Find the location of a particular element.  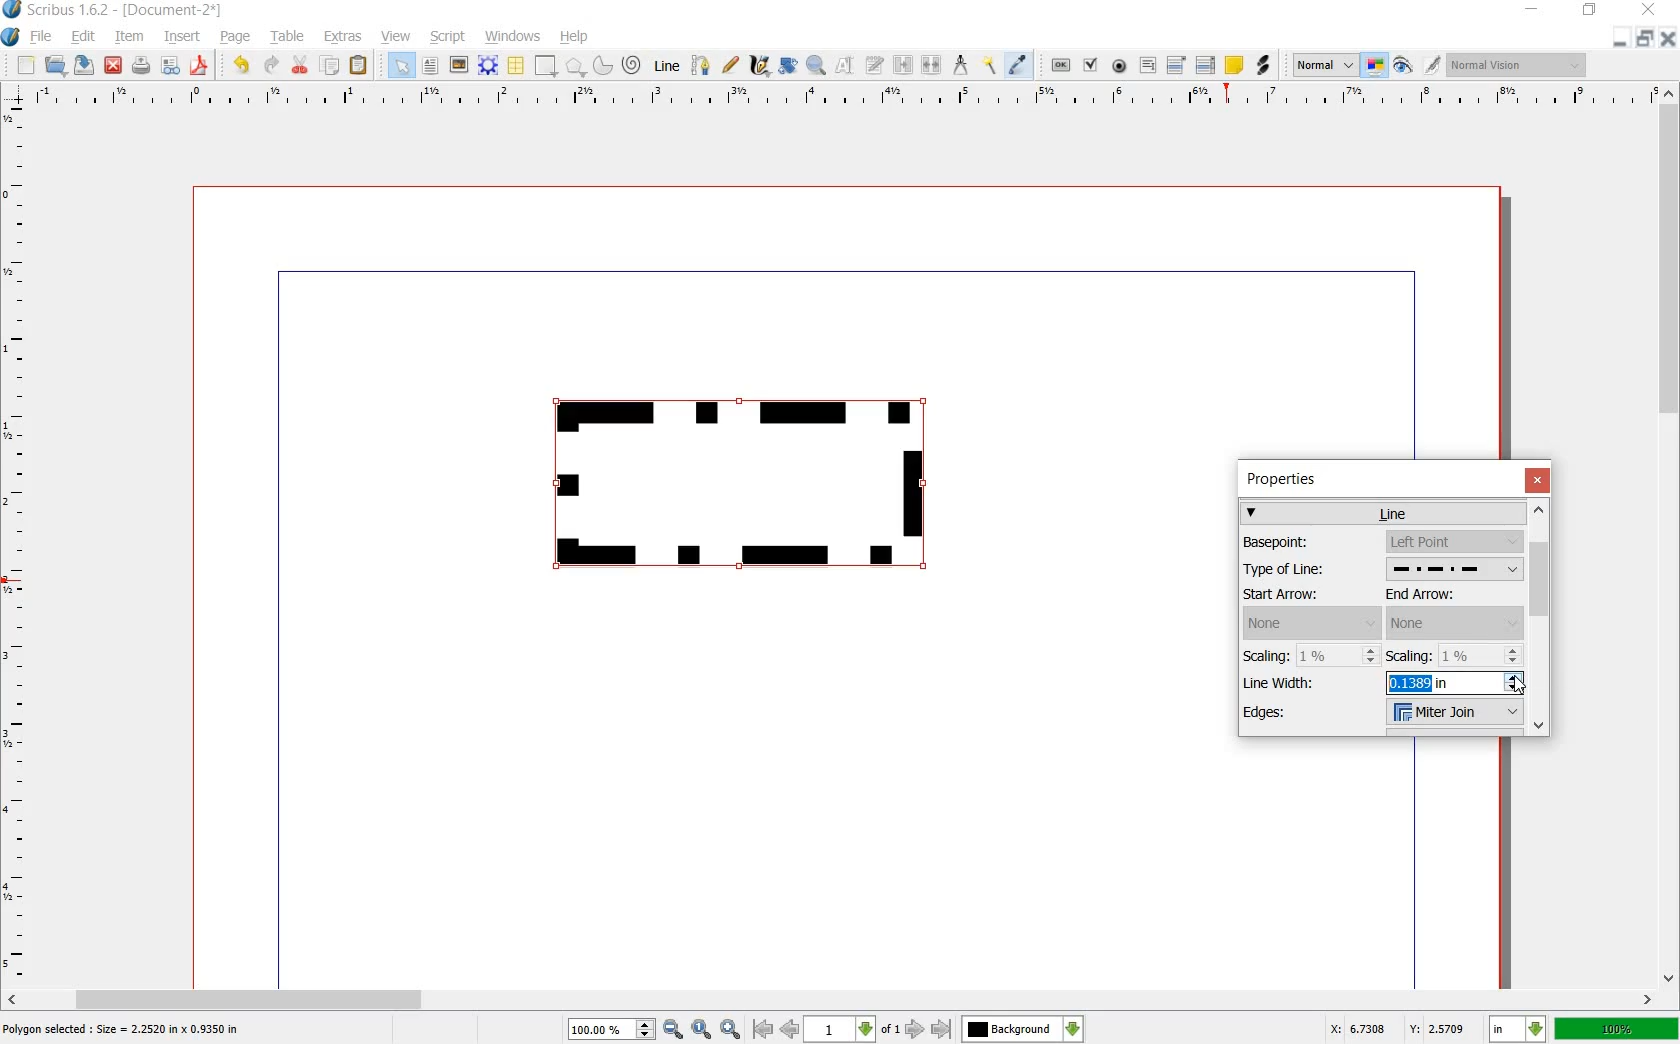

go to next page is located at coordinates (917, 1030).